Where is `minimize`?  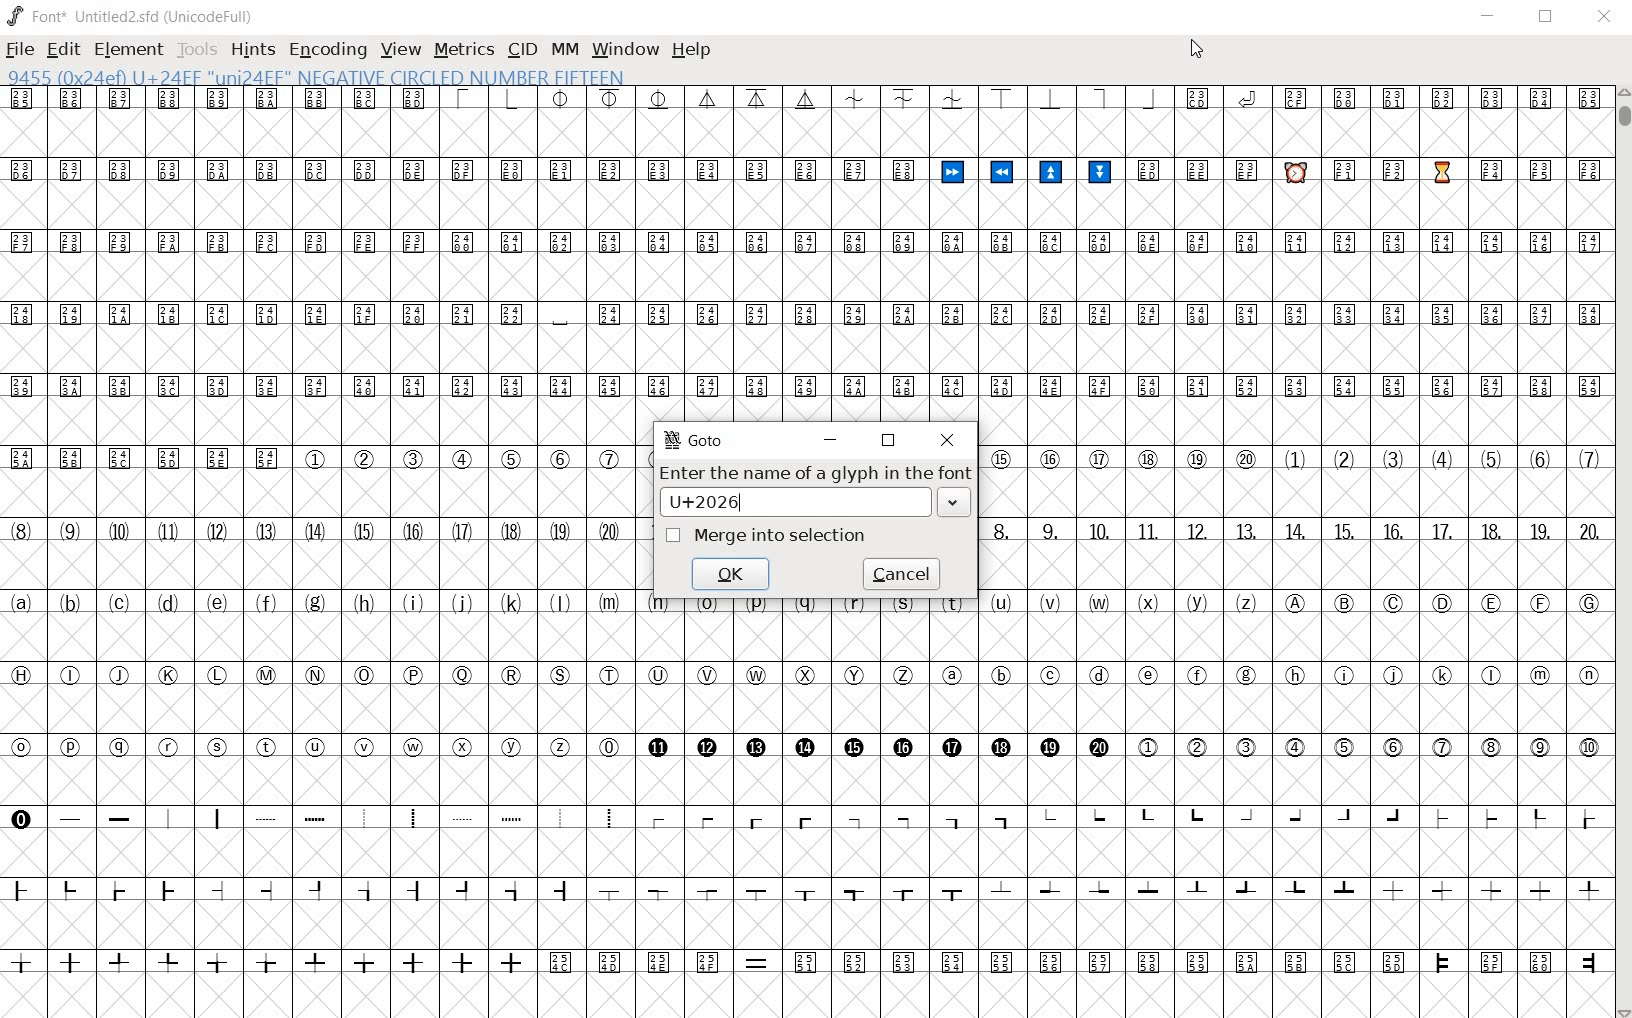 minimize is located at coordinates (831, 438).